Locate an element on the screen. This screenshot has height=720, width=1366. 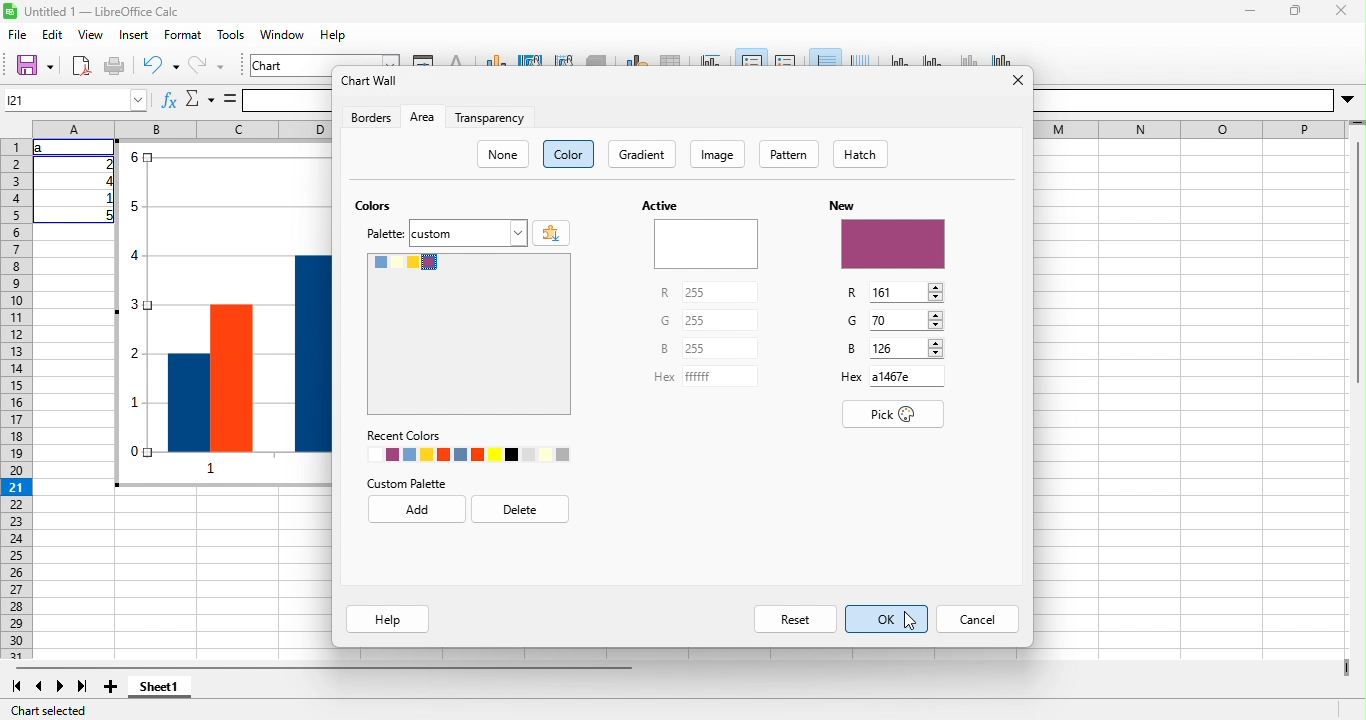
character is located at coordinates (457, 59).